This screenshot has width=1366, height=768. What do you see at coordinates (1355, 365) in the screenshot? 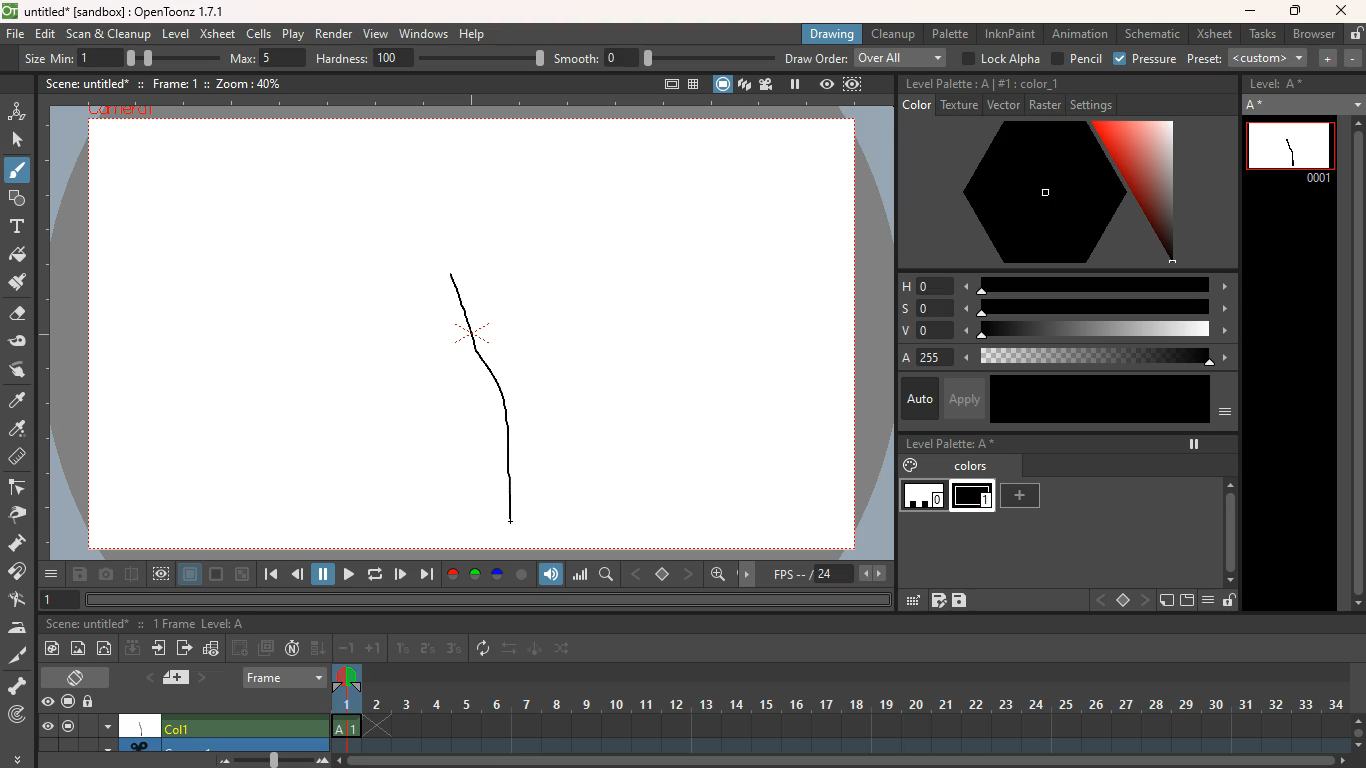
I see `scroll bar` at bounding box center [1355, 365].